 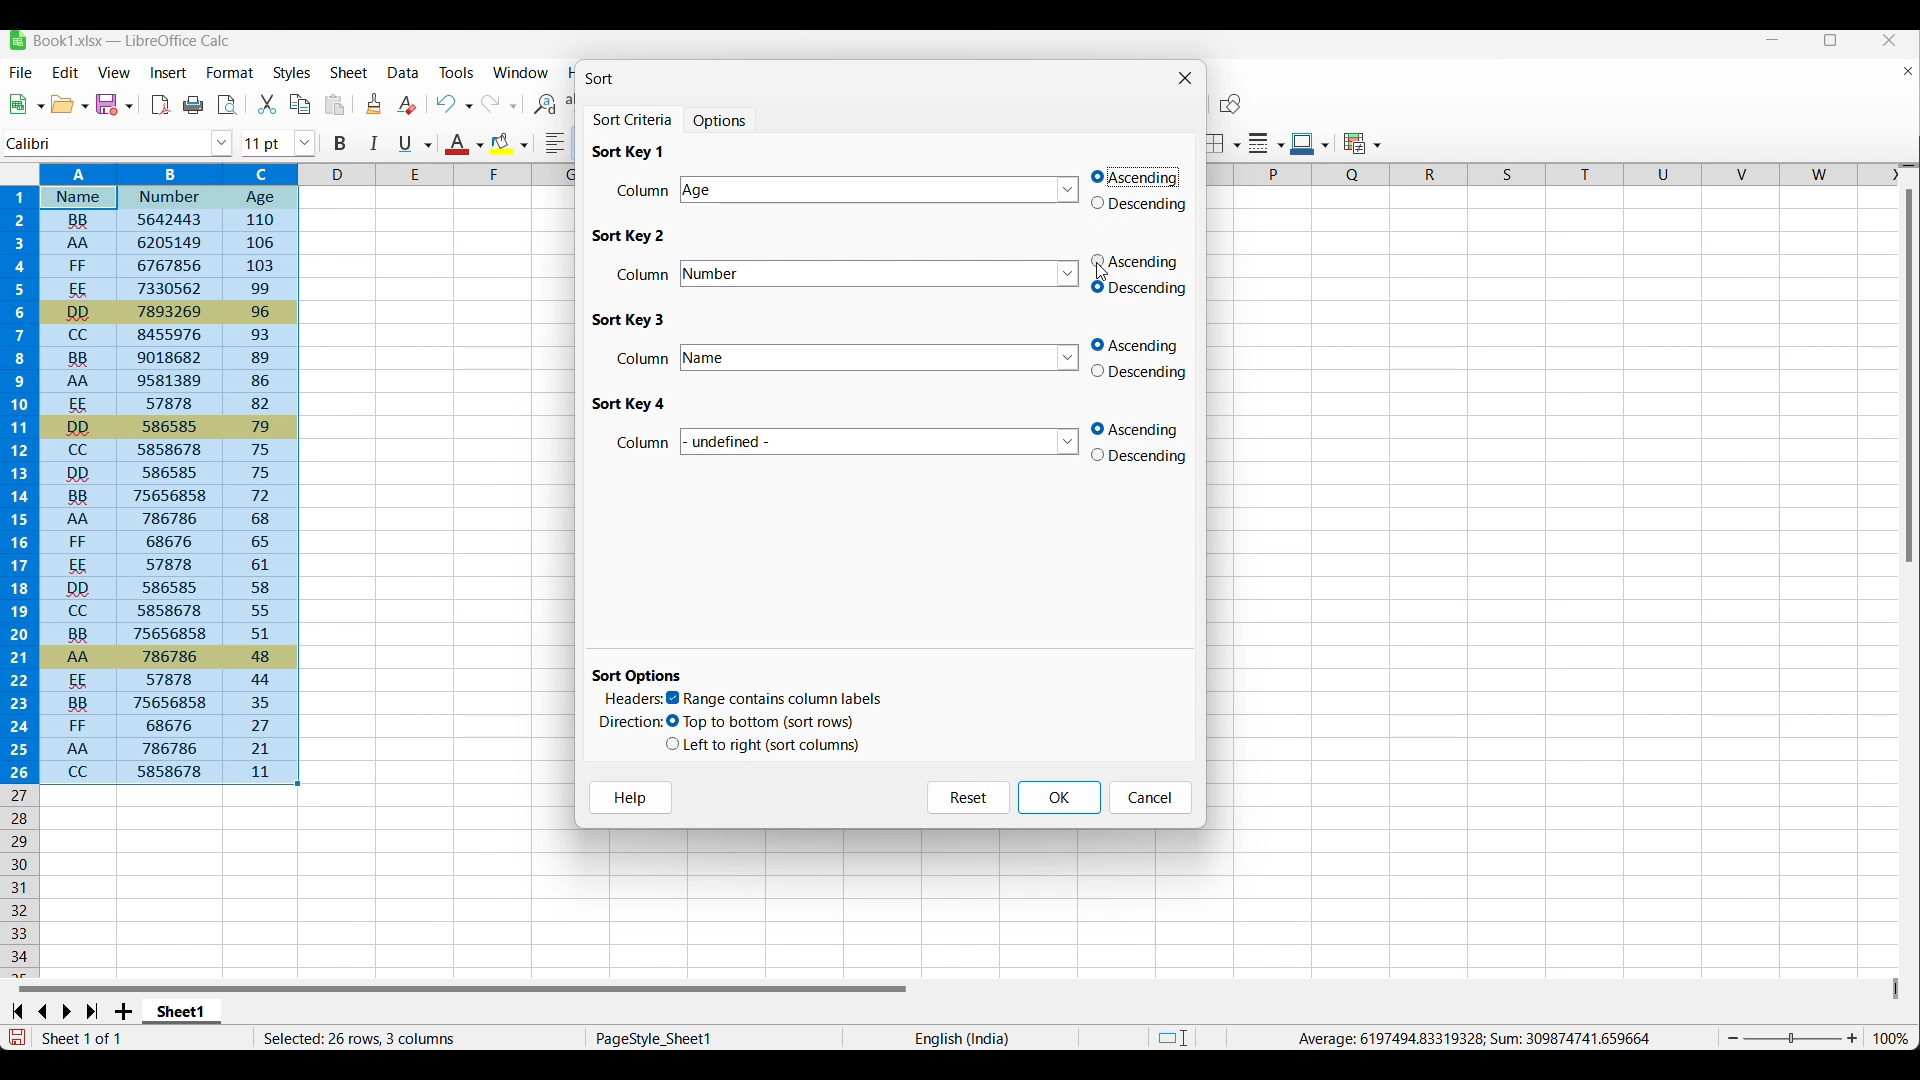 What do you see at coordinates (407, 104) in the screenshot?
I see `Clear direct formatting` at bounding box center [407, 104].